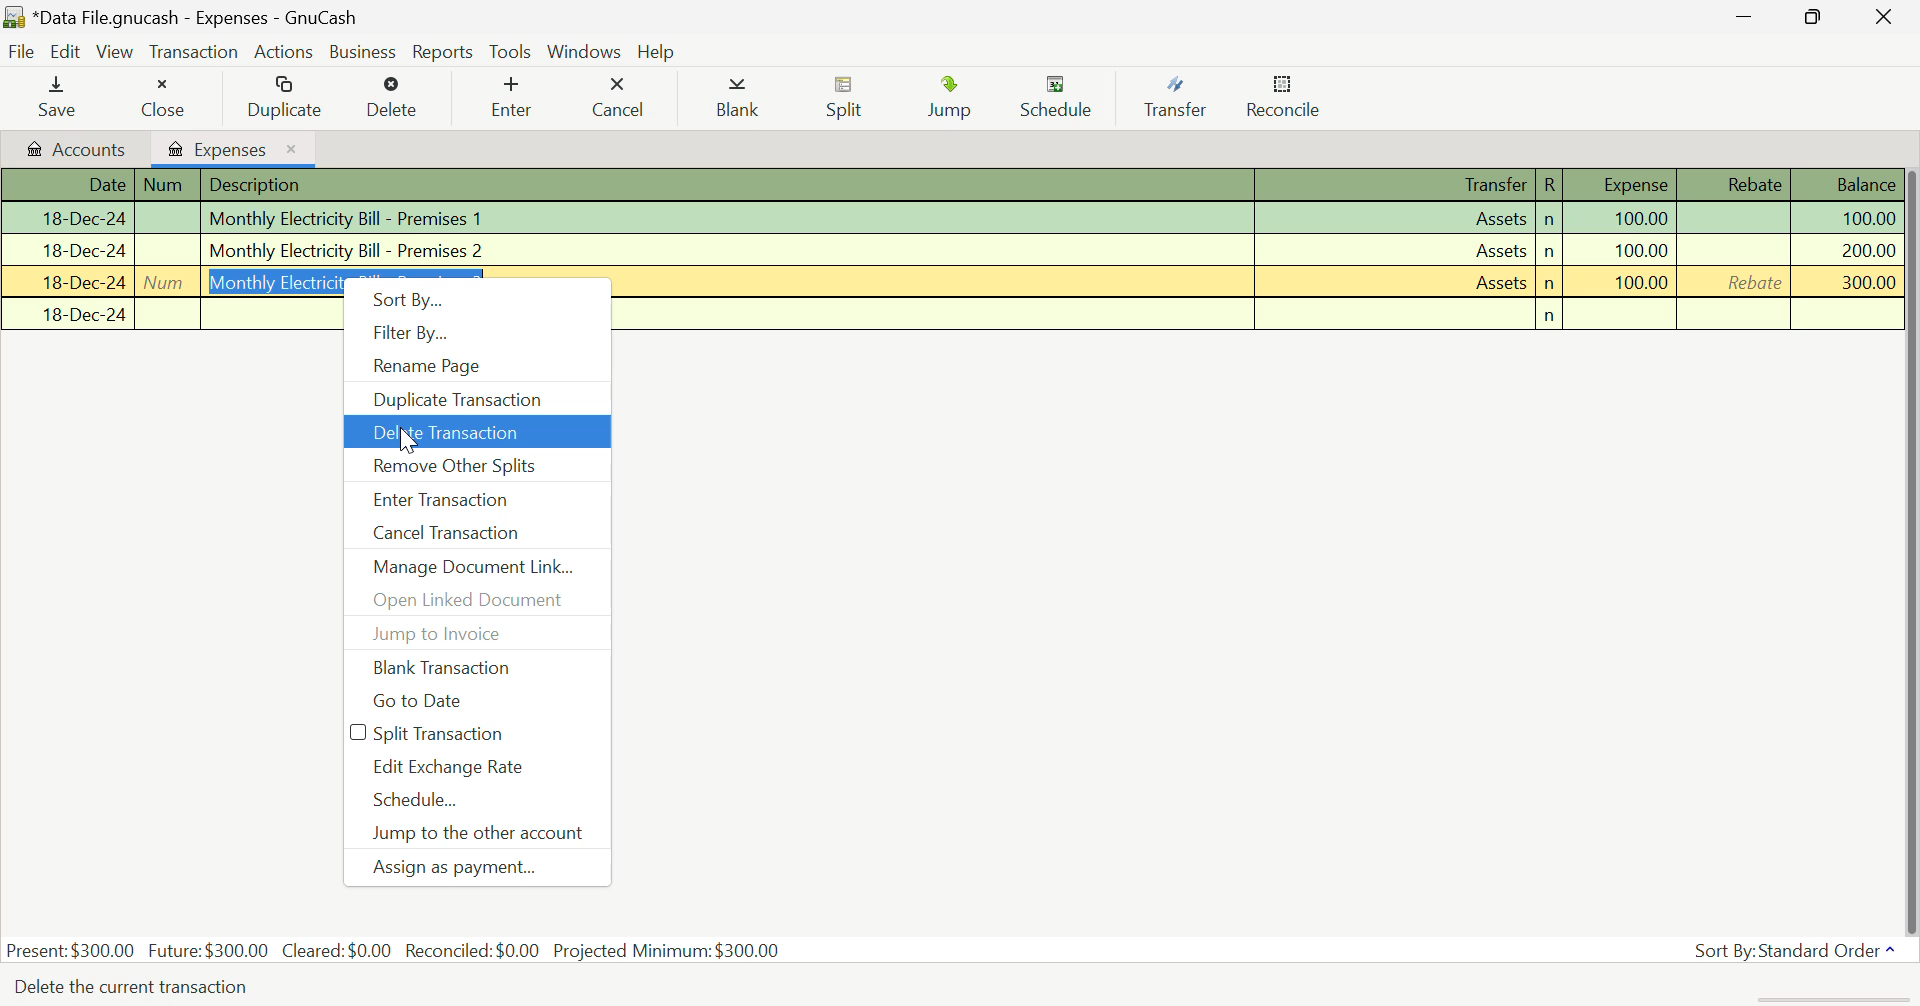  What do you see at coordinates (478, 297) in the screenshot?
I see `Sort By...` at bounding box center [478, 297].